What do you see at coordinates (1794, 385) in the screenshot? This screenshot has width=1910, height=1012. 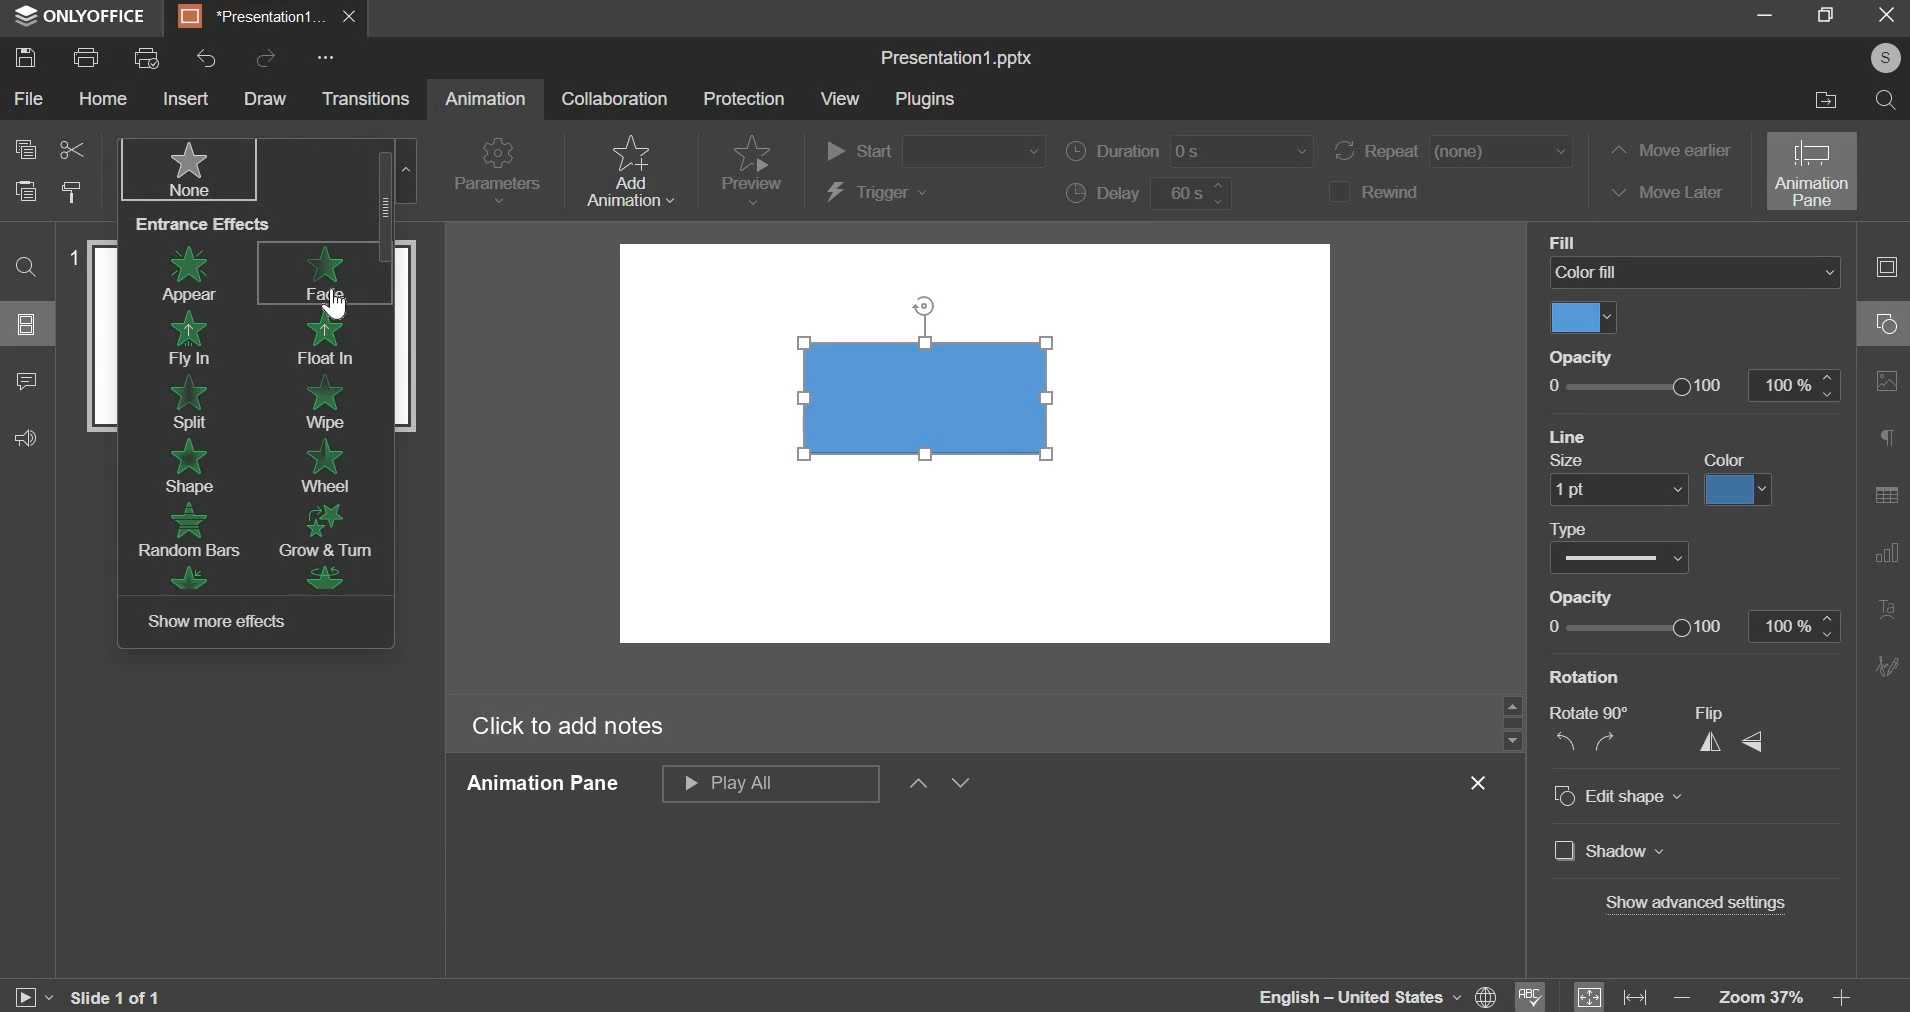 I see `100%` at bounding box center [1794, 385].